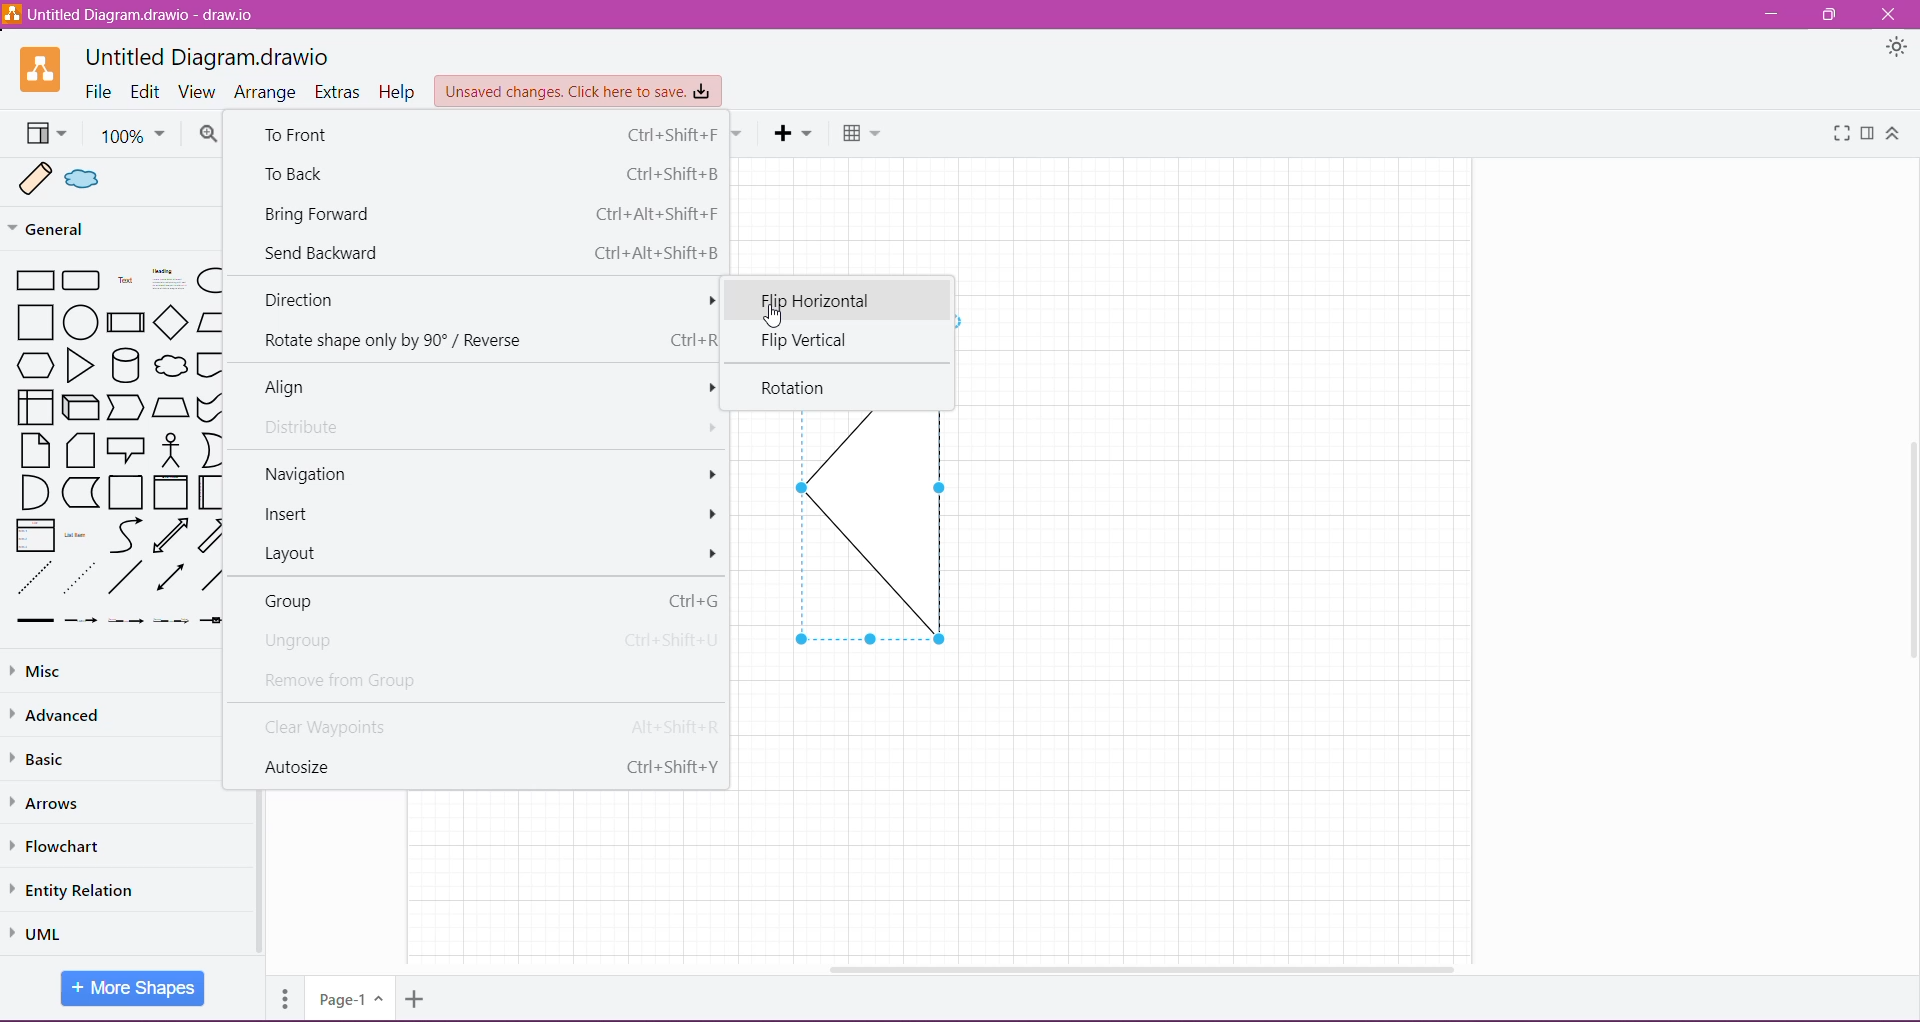 The image size is (1920, 1022). Describe the element at coordinates (1832, 14) in the screenshot. I see `Restore Down` at that location.